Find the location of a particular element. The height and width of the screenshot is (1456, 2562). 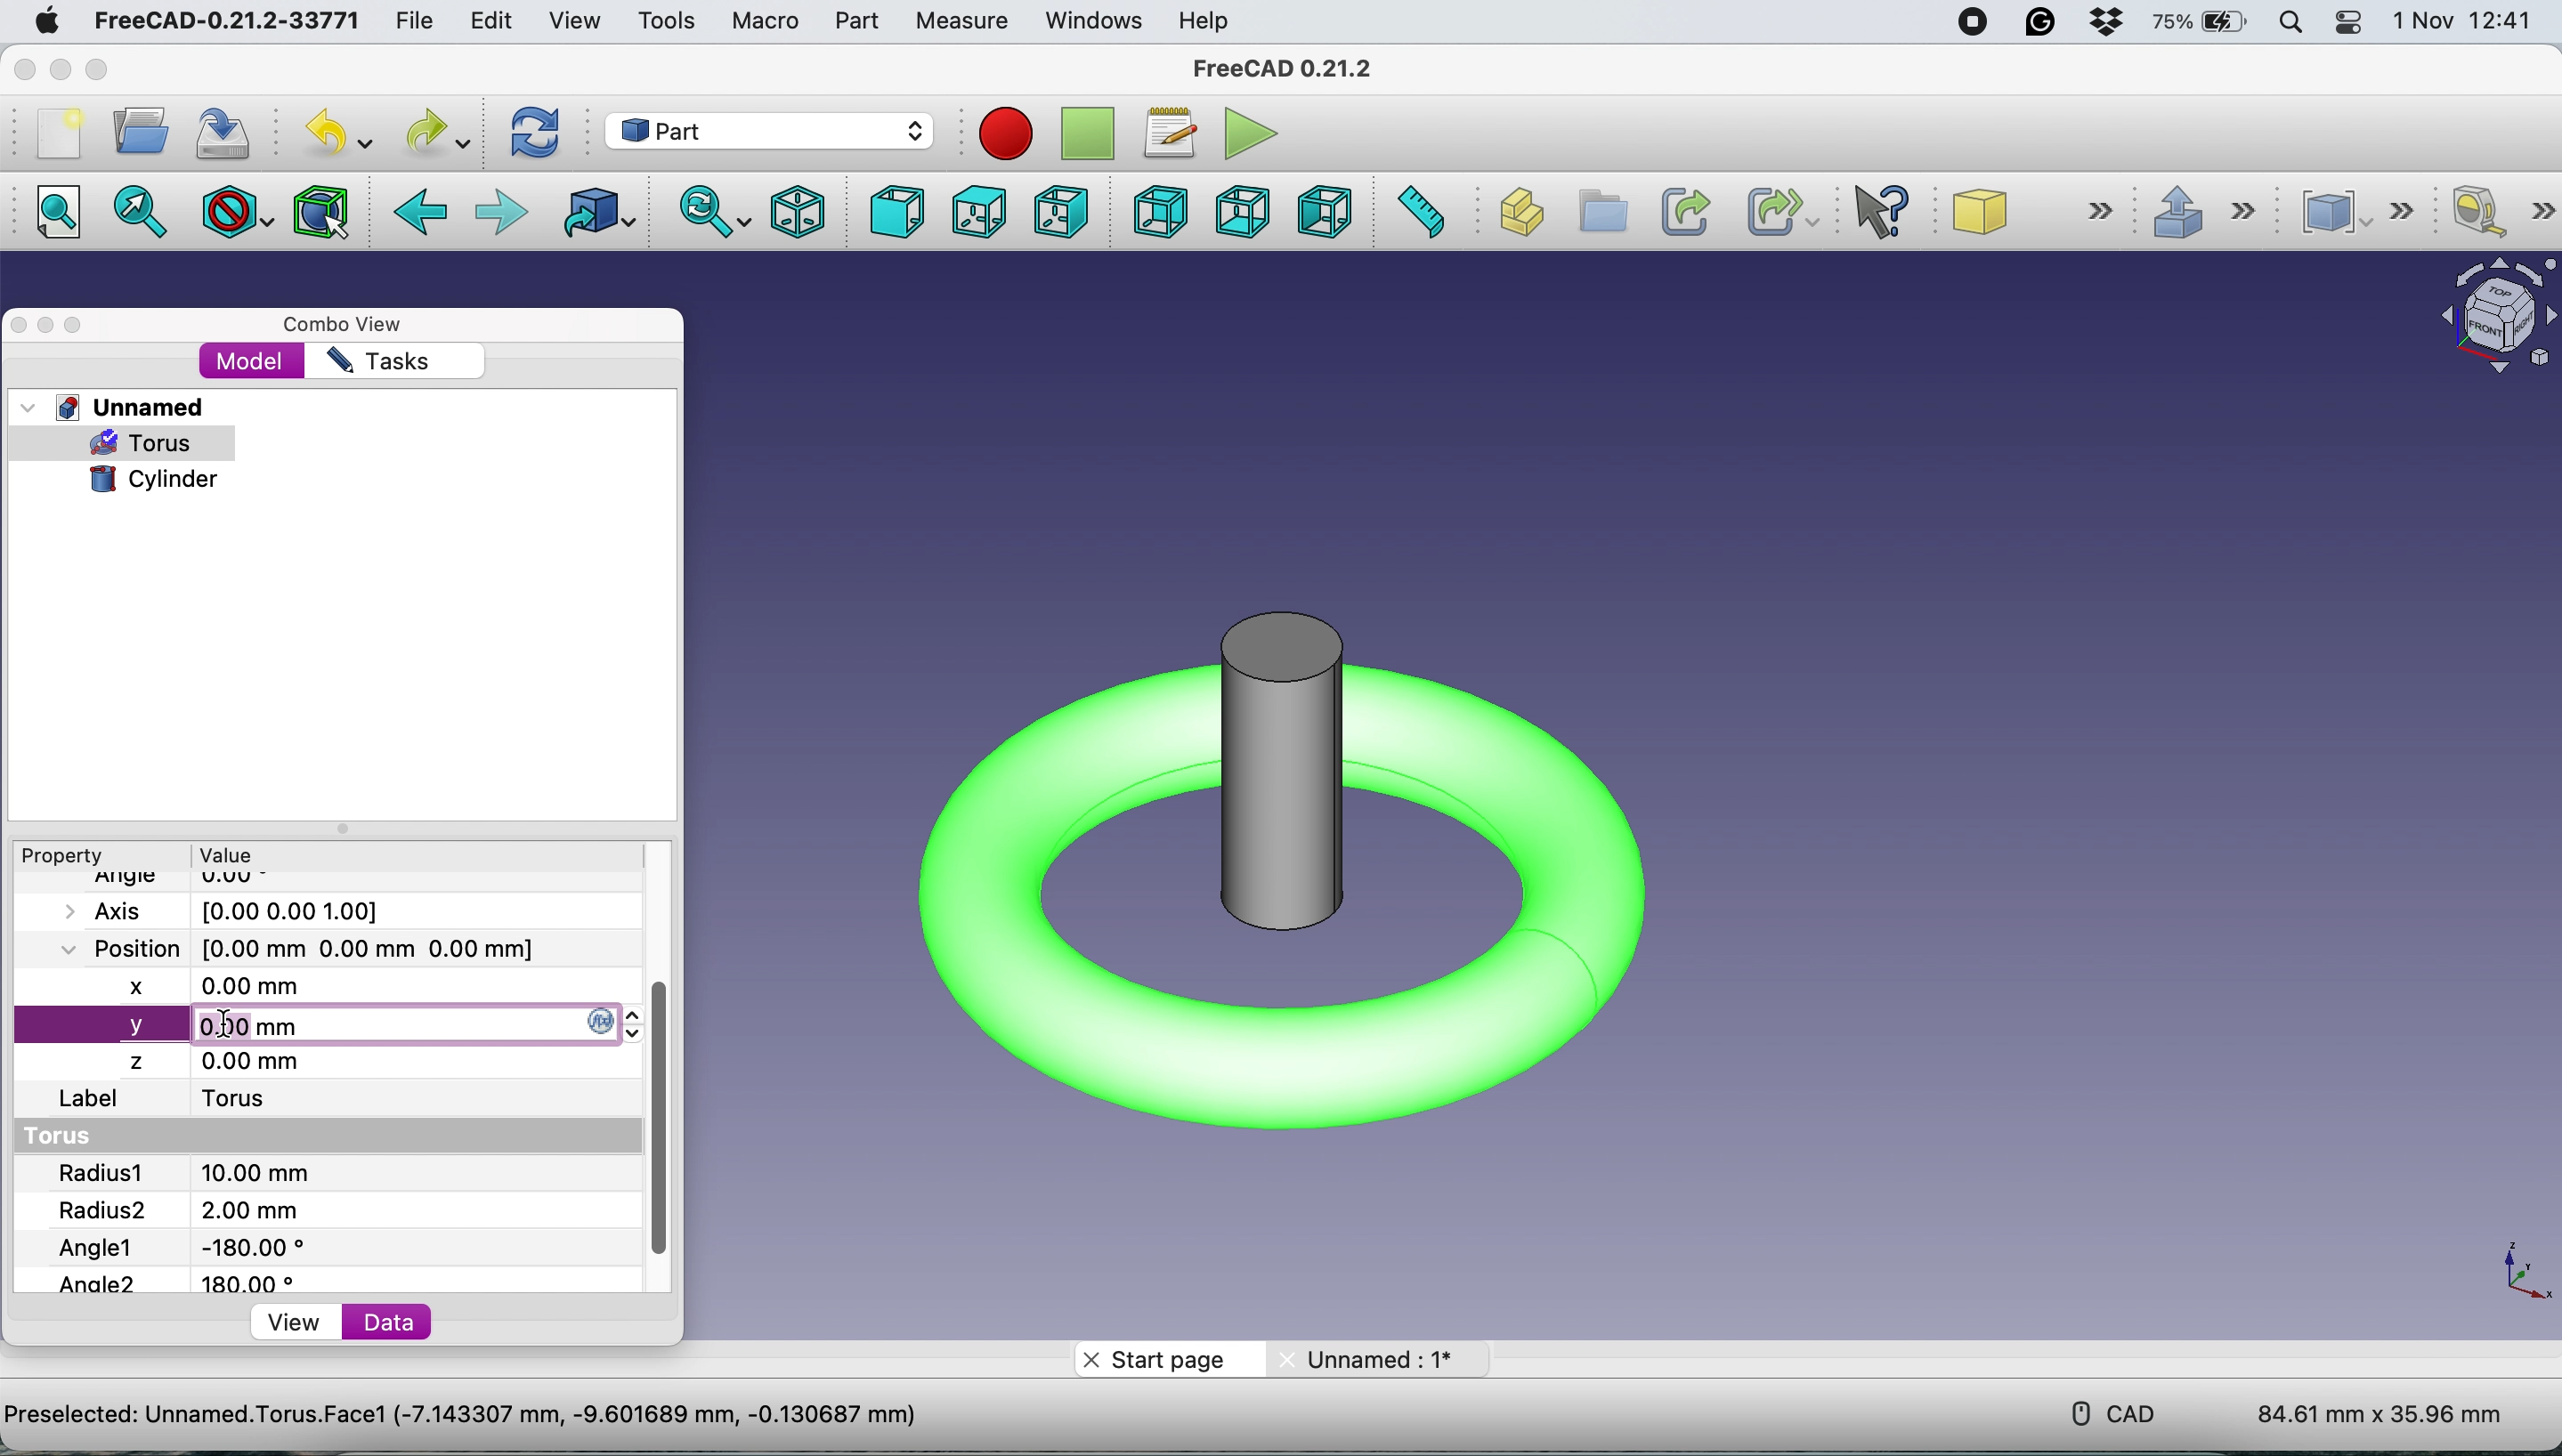

torus is located at coordinates (156, 444).